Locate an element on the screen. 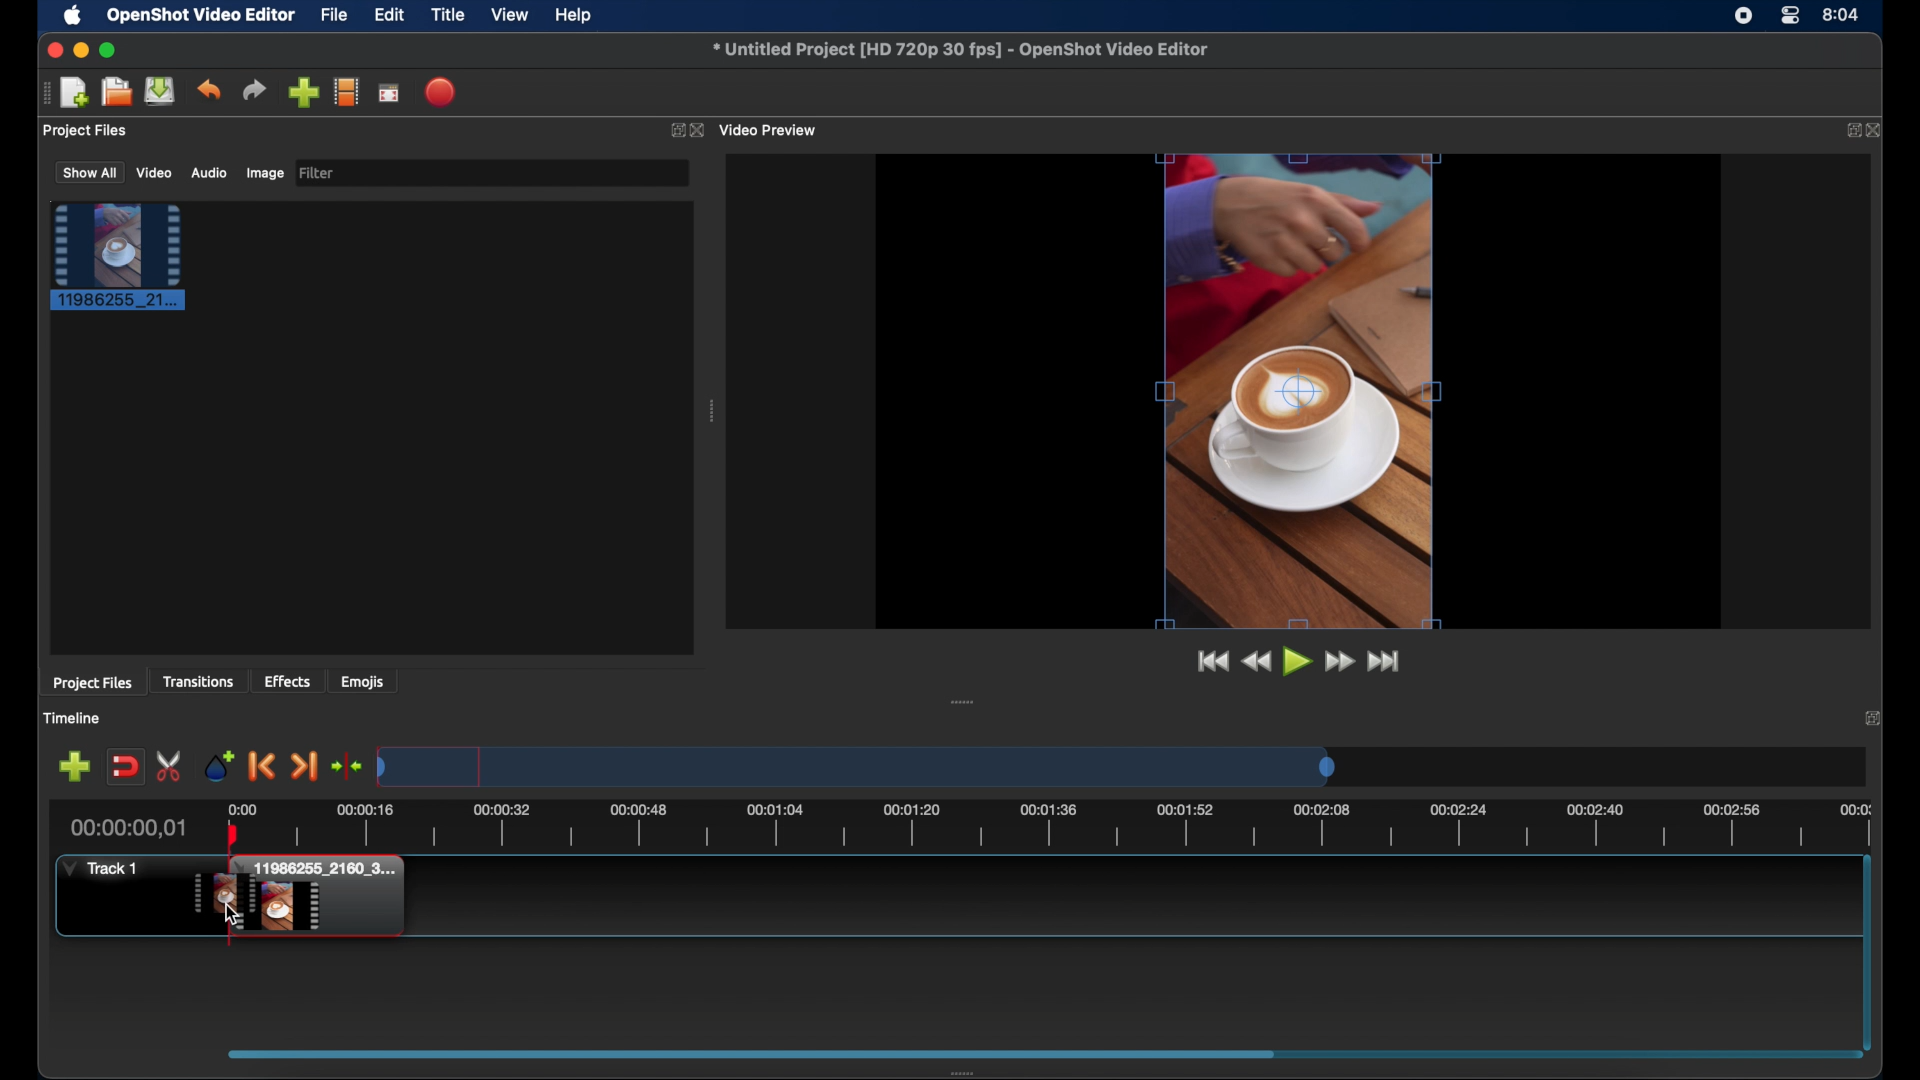  video preview is located at coordinates (771, 129).